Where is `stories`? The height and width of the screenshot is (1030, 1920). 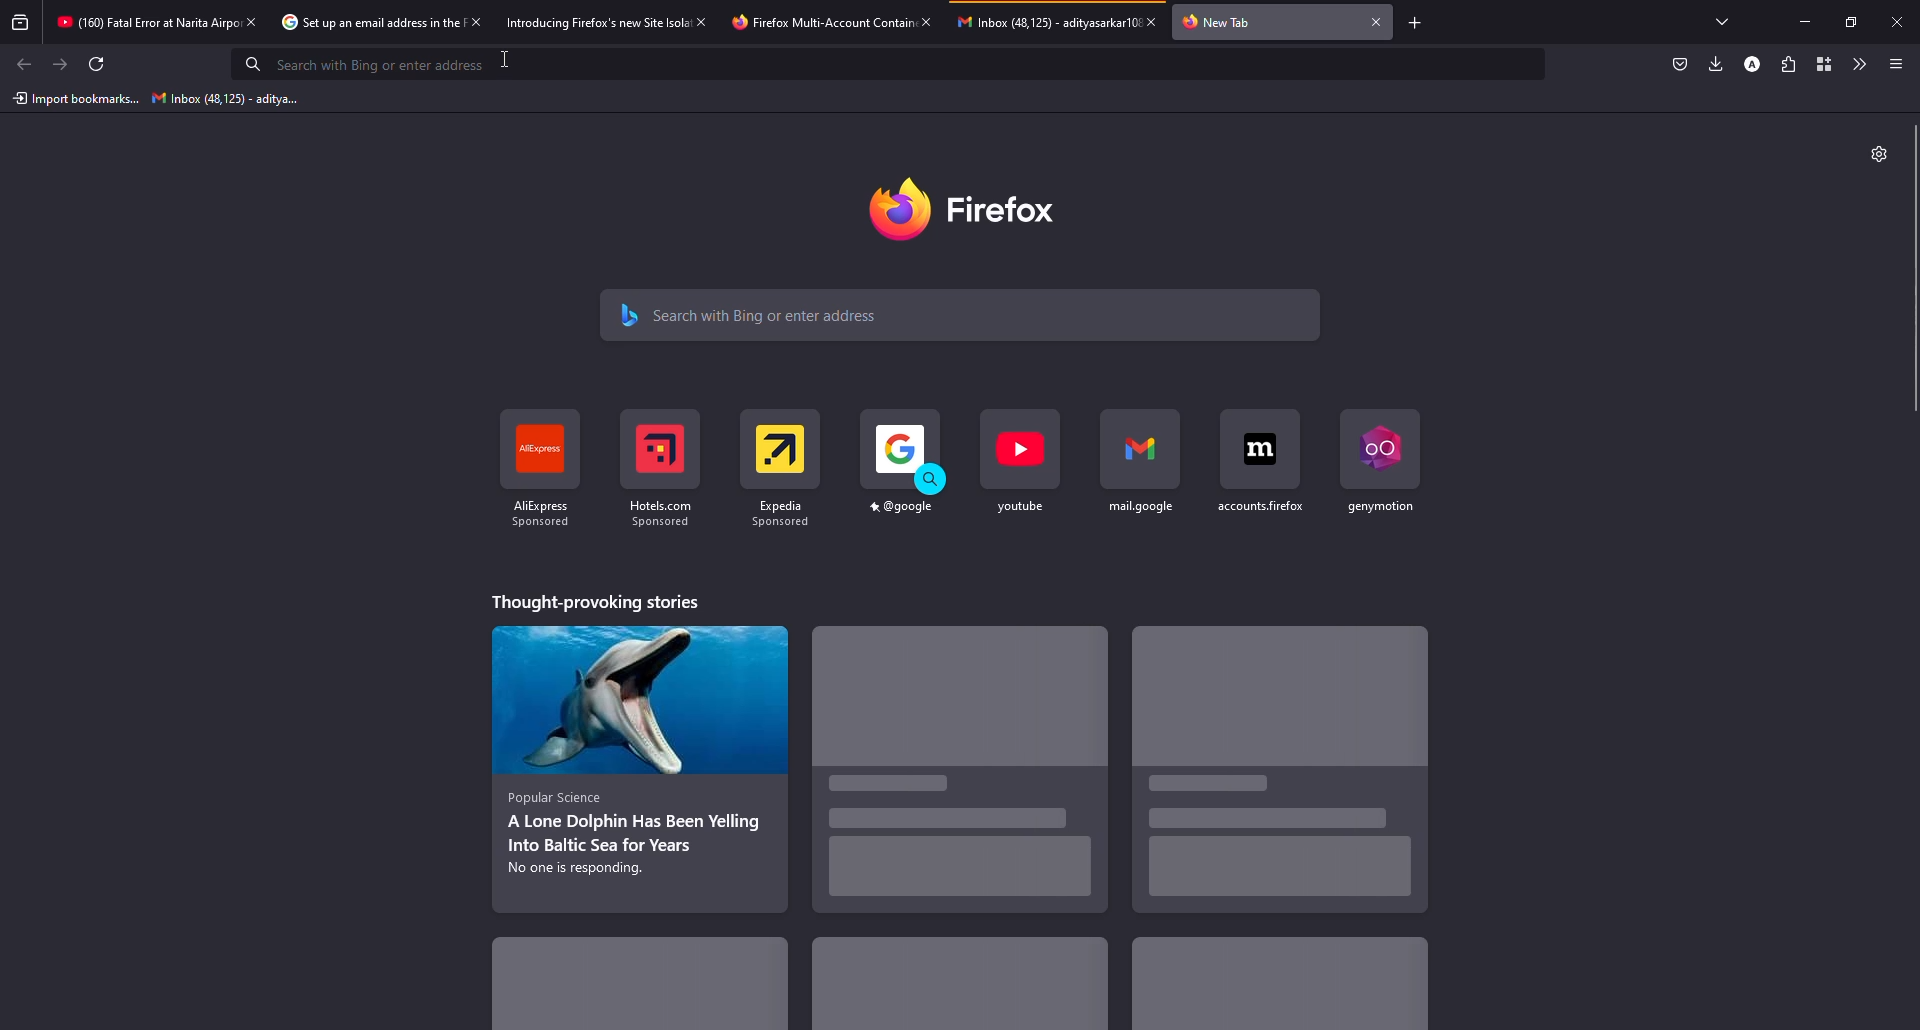 stories is located at coordinates (1275, 988).